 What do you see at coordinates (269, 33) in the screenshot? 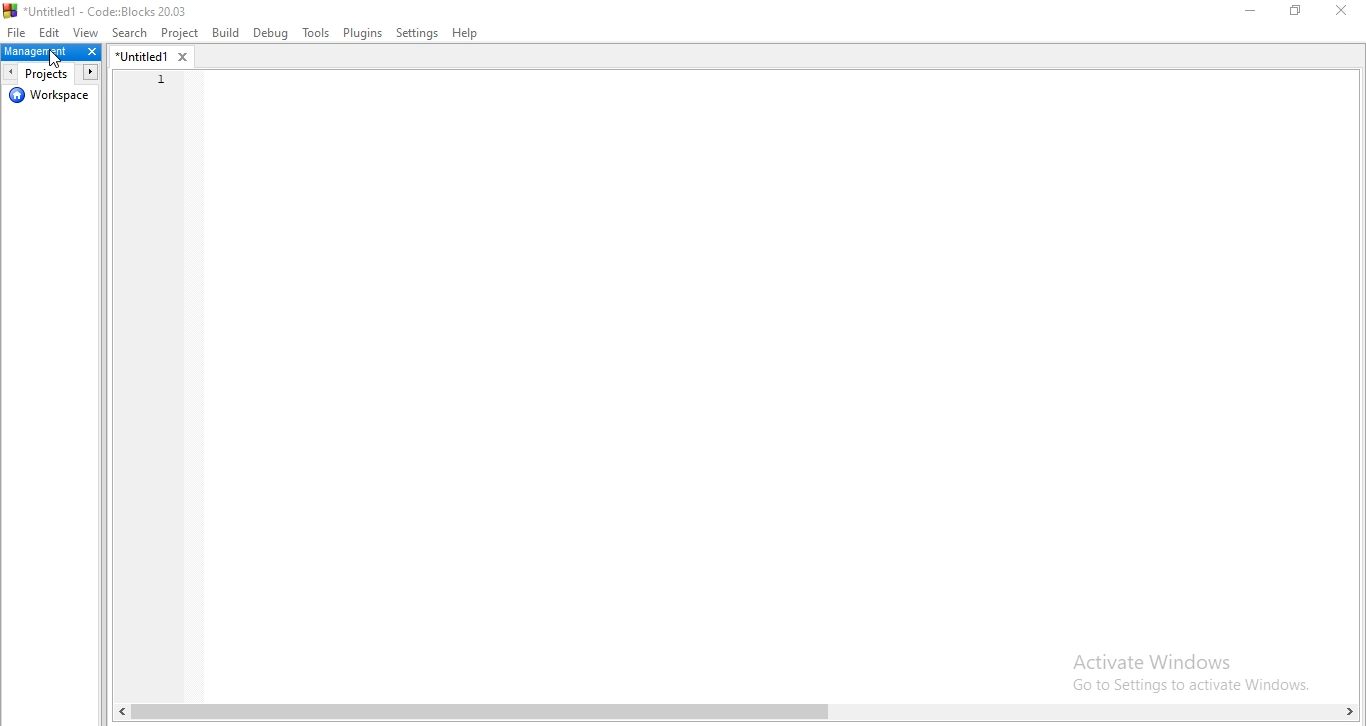
I see `Debug ` at bounding box center [269, 33].